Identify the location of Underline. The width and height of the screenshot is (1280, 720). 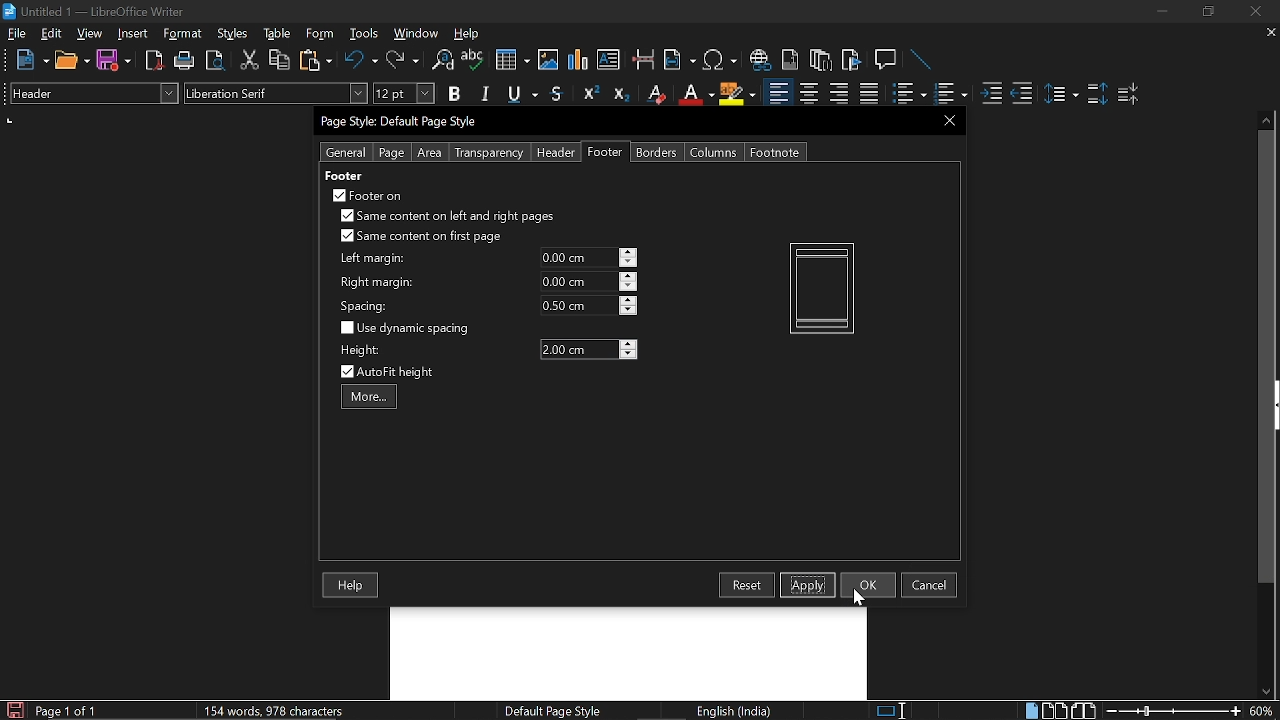
(524, 95).